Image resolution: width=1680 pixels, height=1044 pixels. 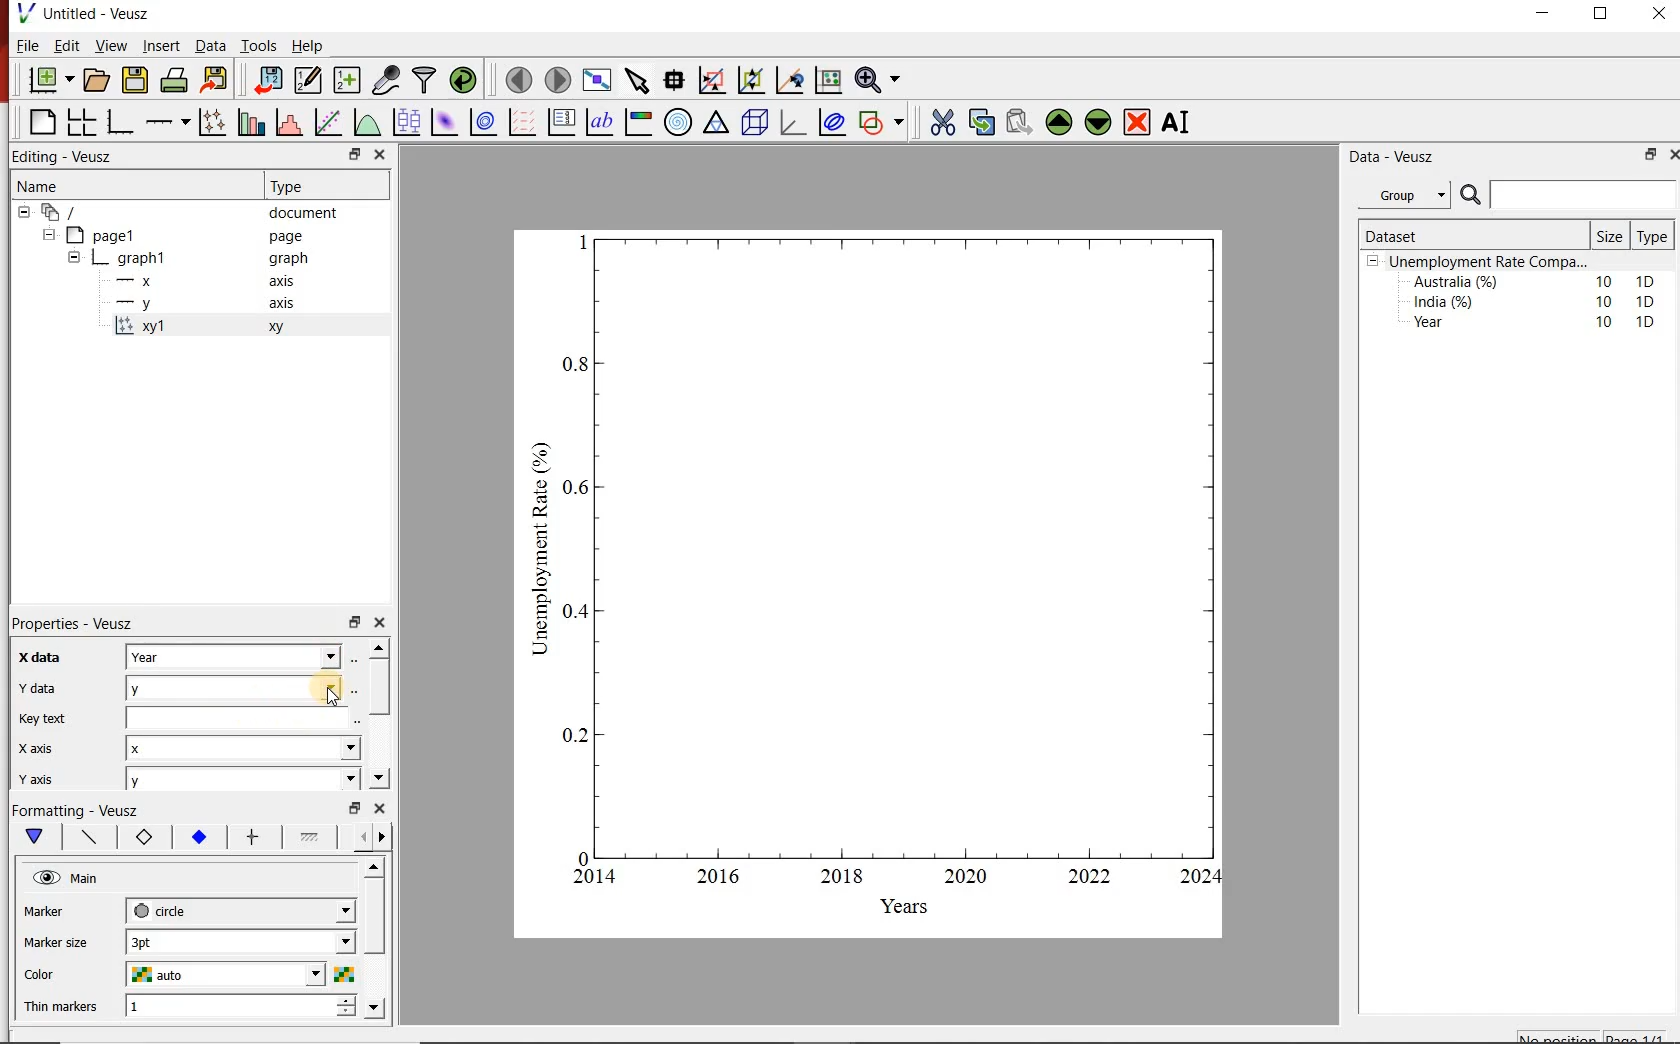 I want to click on key text field, so click(x=241, y=717).